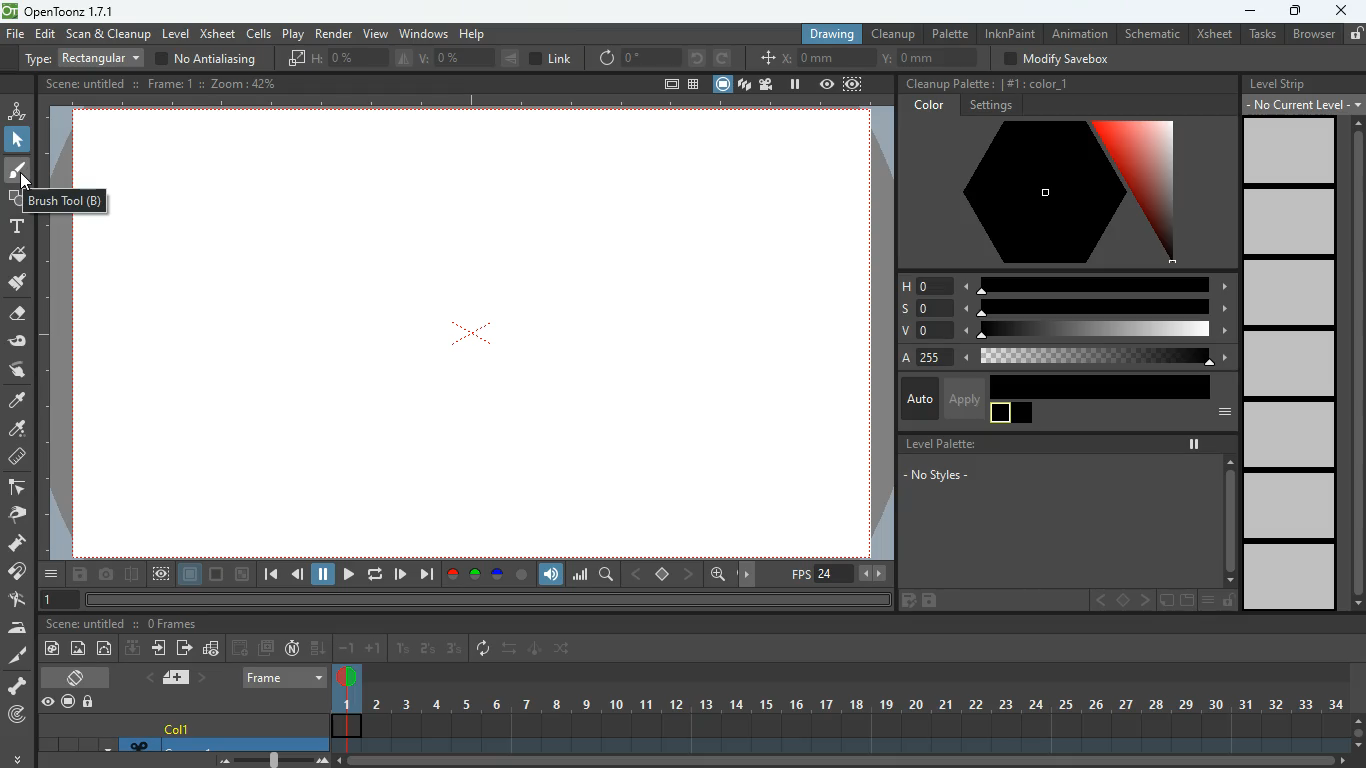 This screenshot has width=1366, height=768. Describe the element at coordinates (1061, 332) in the screenshot. I see `v` at that location.